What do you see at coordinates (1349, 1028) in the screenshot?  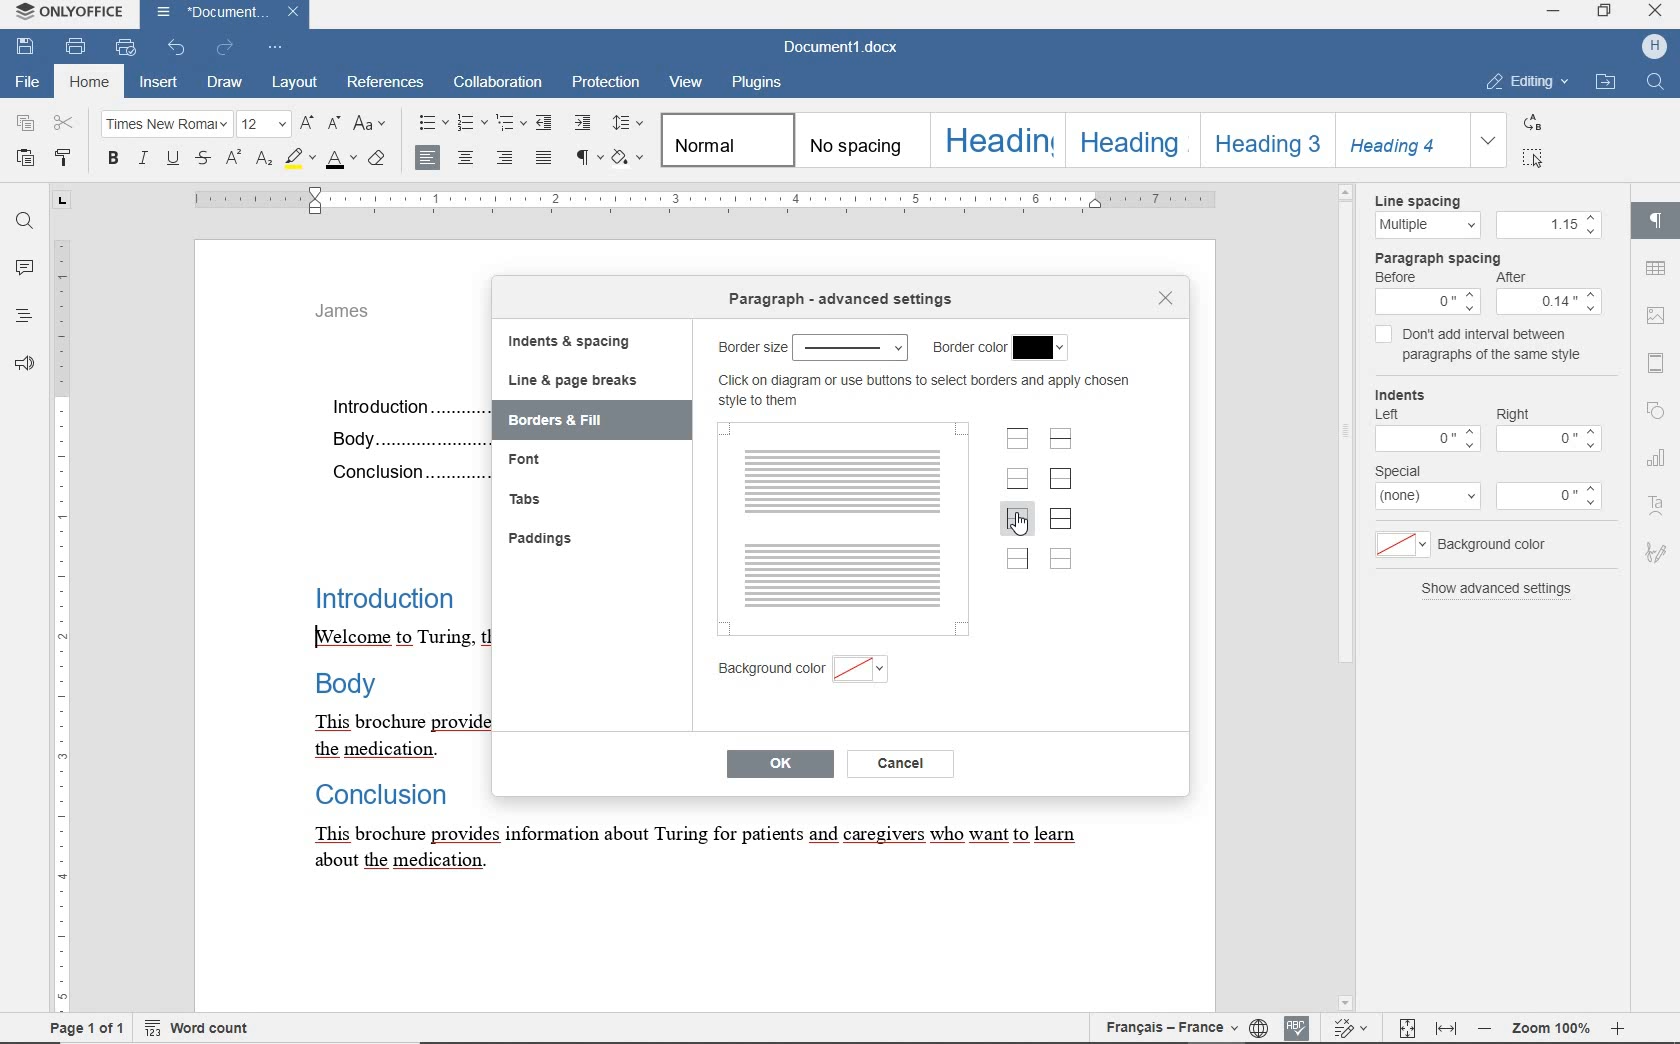 I see `fit to page` at bounding box center [1349, 1028].